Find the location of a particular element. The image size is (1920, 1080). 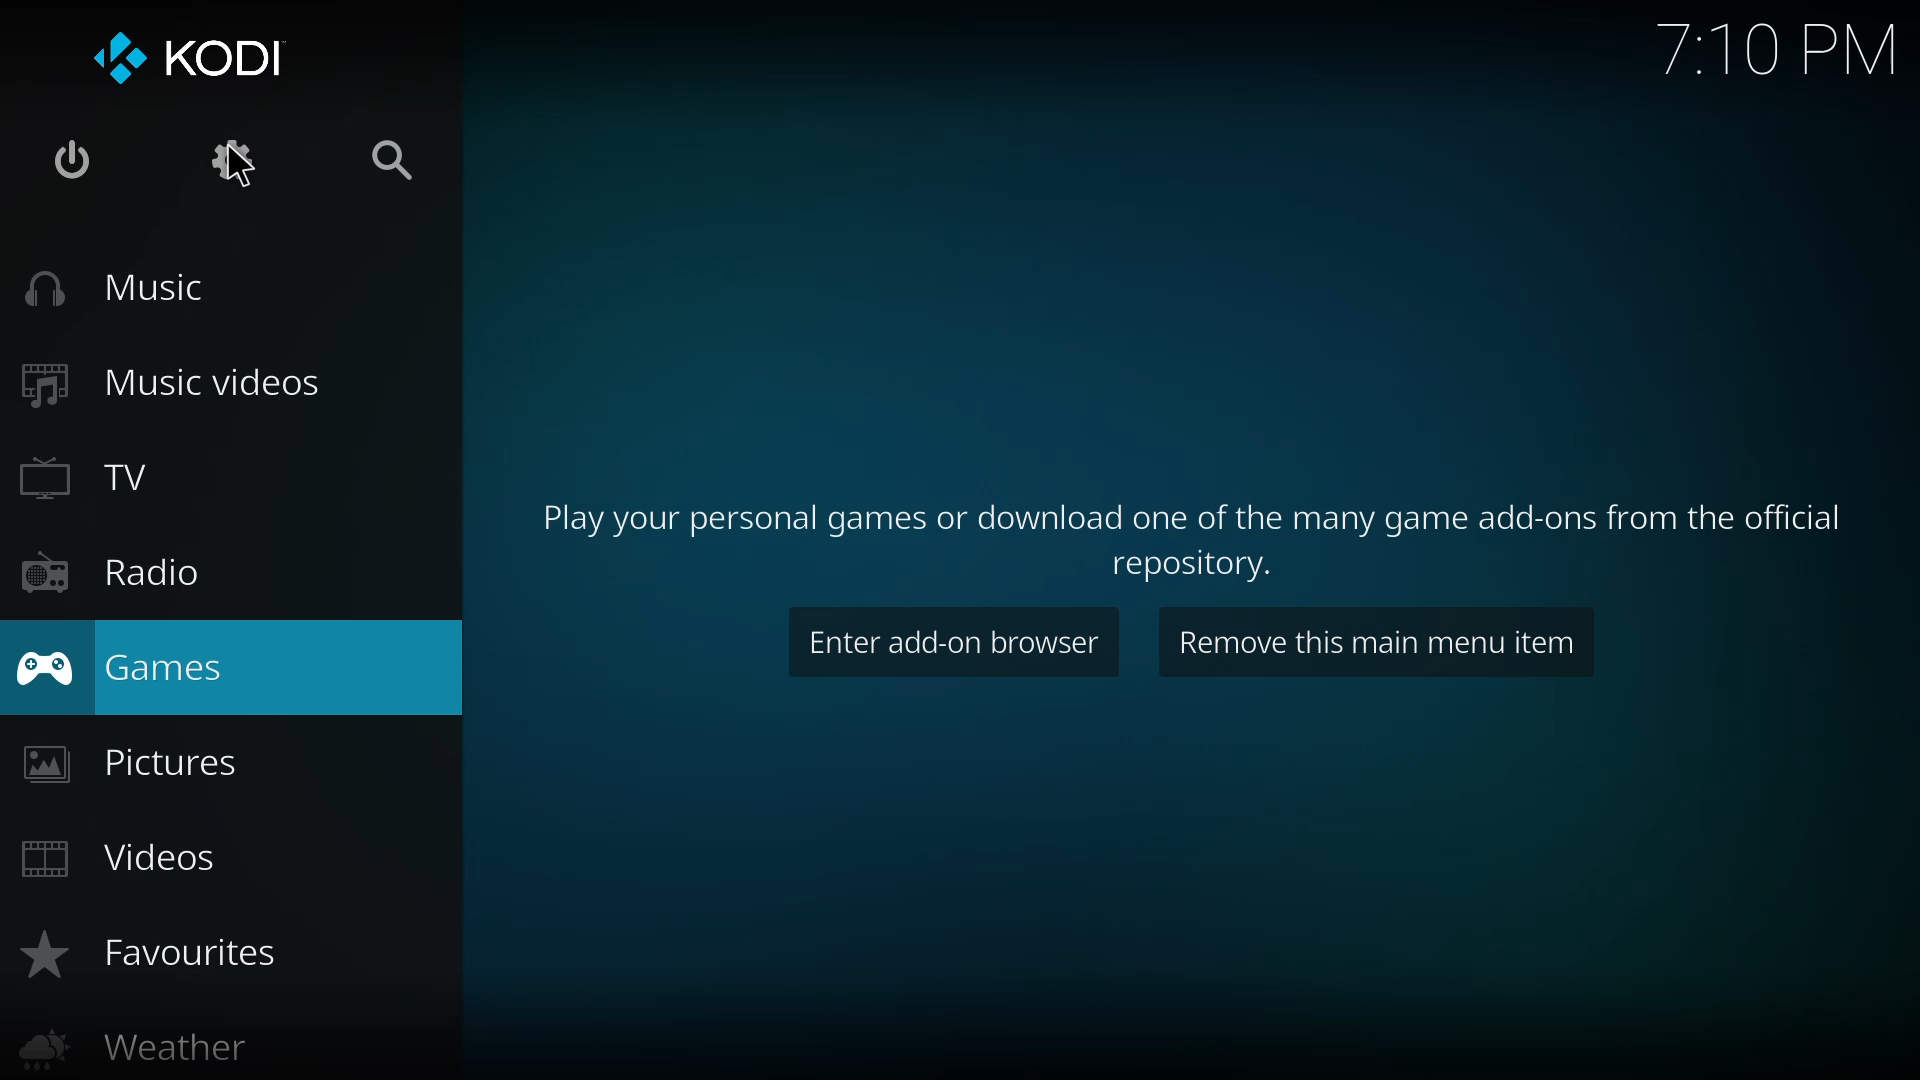

tv is located at coordinates (104, 477).